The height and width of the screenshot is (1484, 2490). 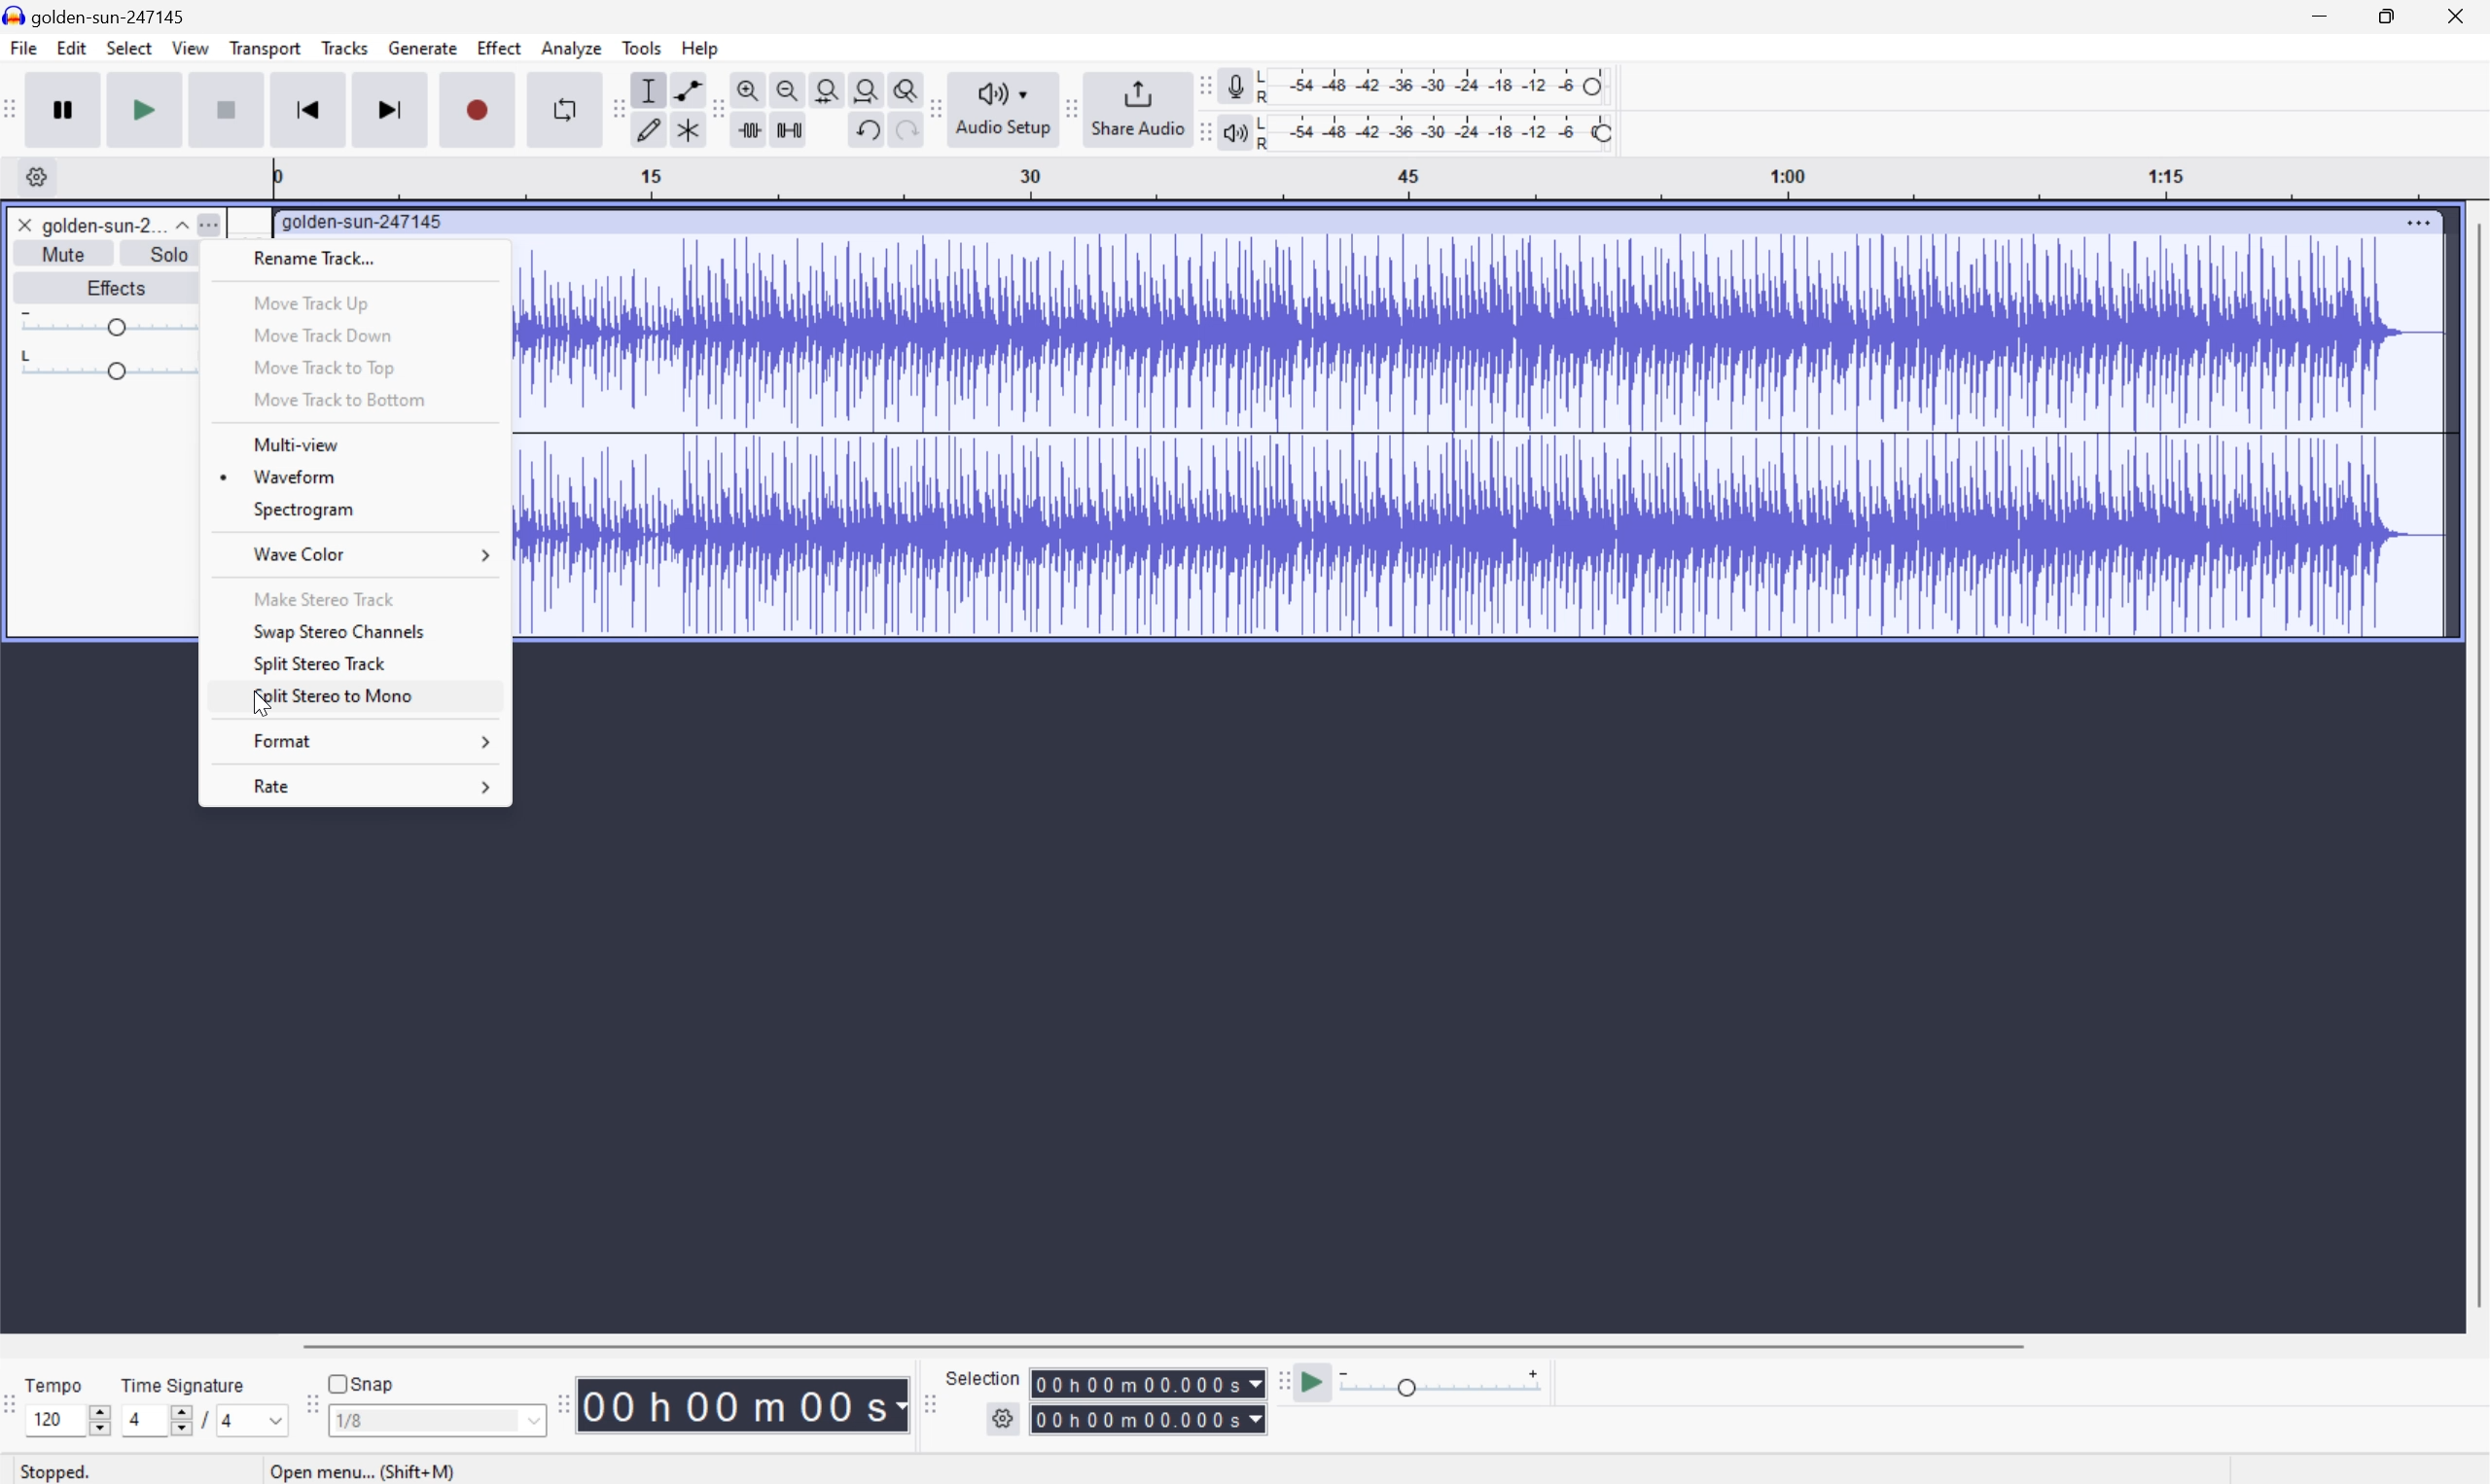 I want to click on Scroll Bar, so click(x=1167, y=1344).